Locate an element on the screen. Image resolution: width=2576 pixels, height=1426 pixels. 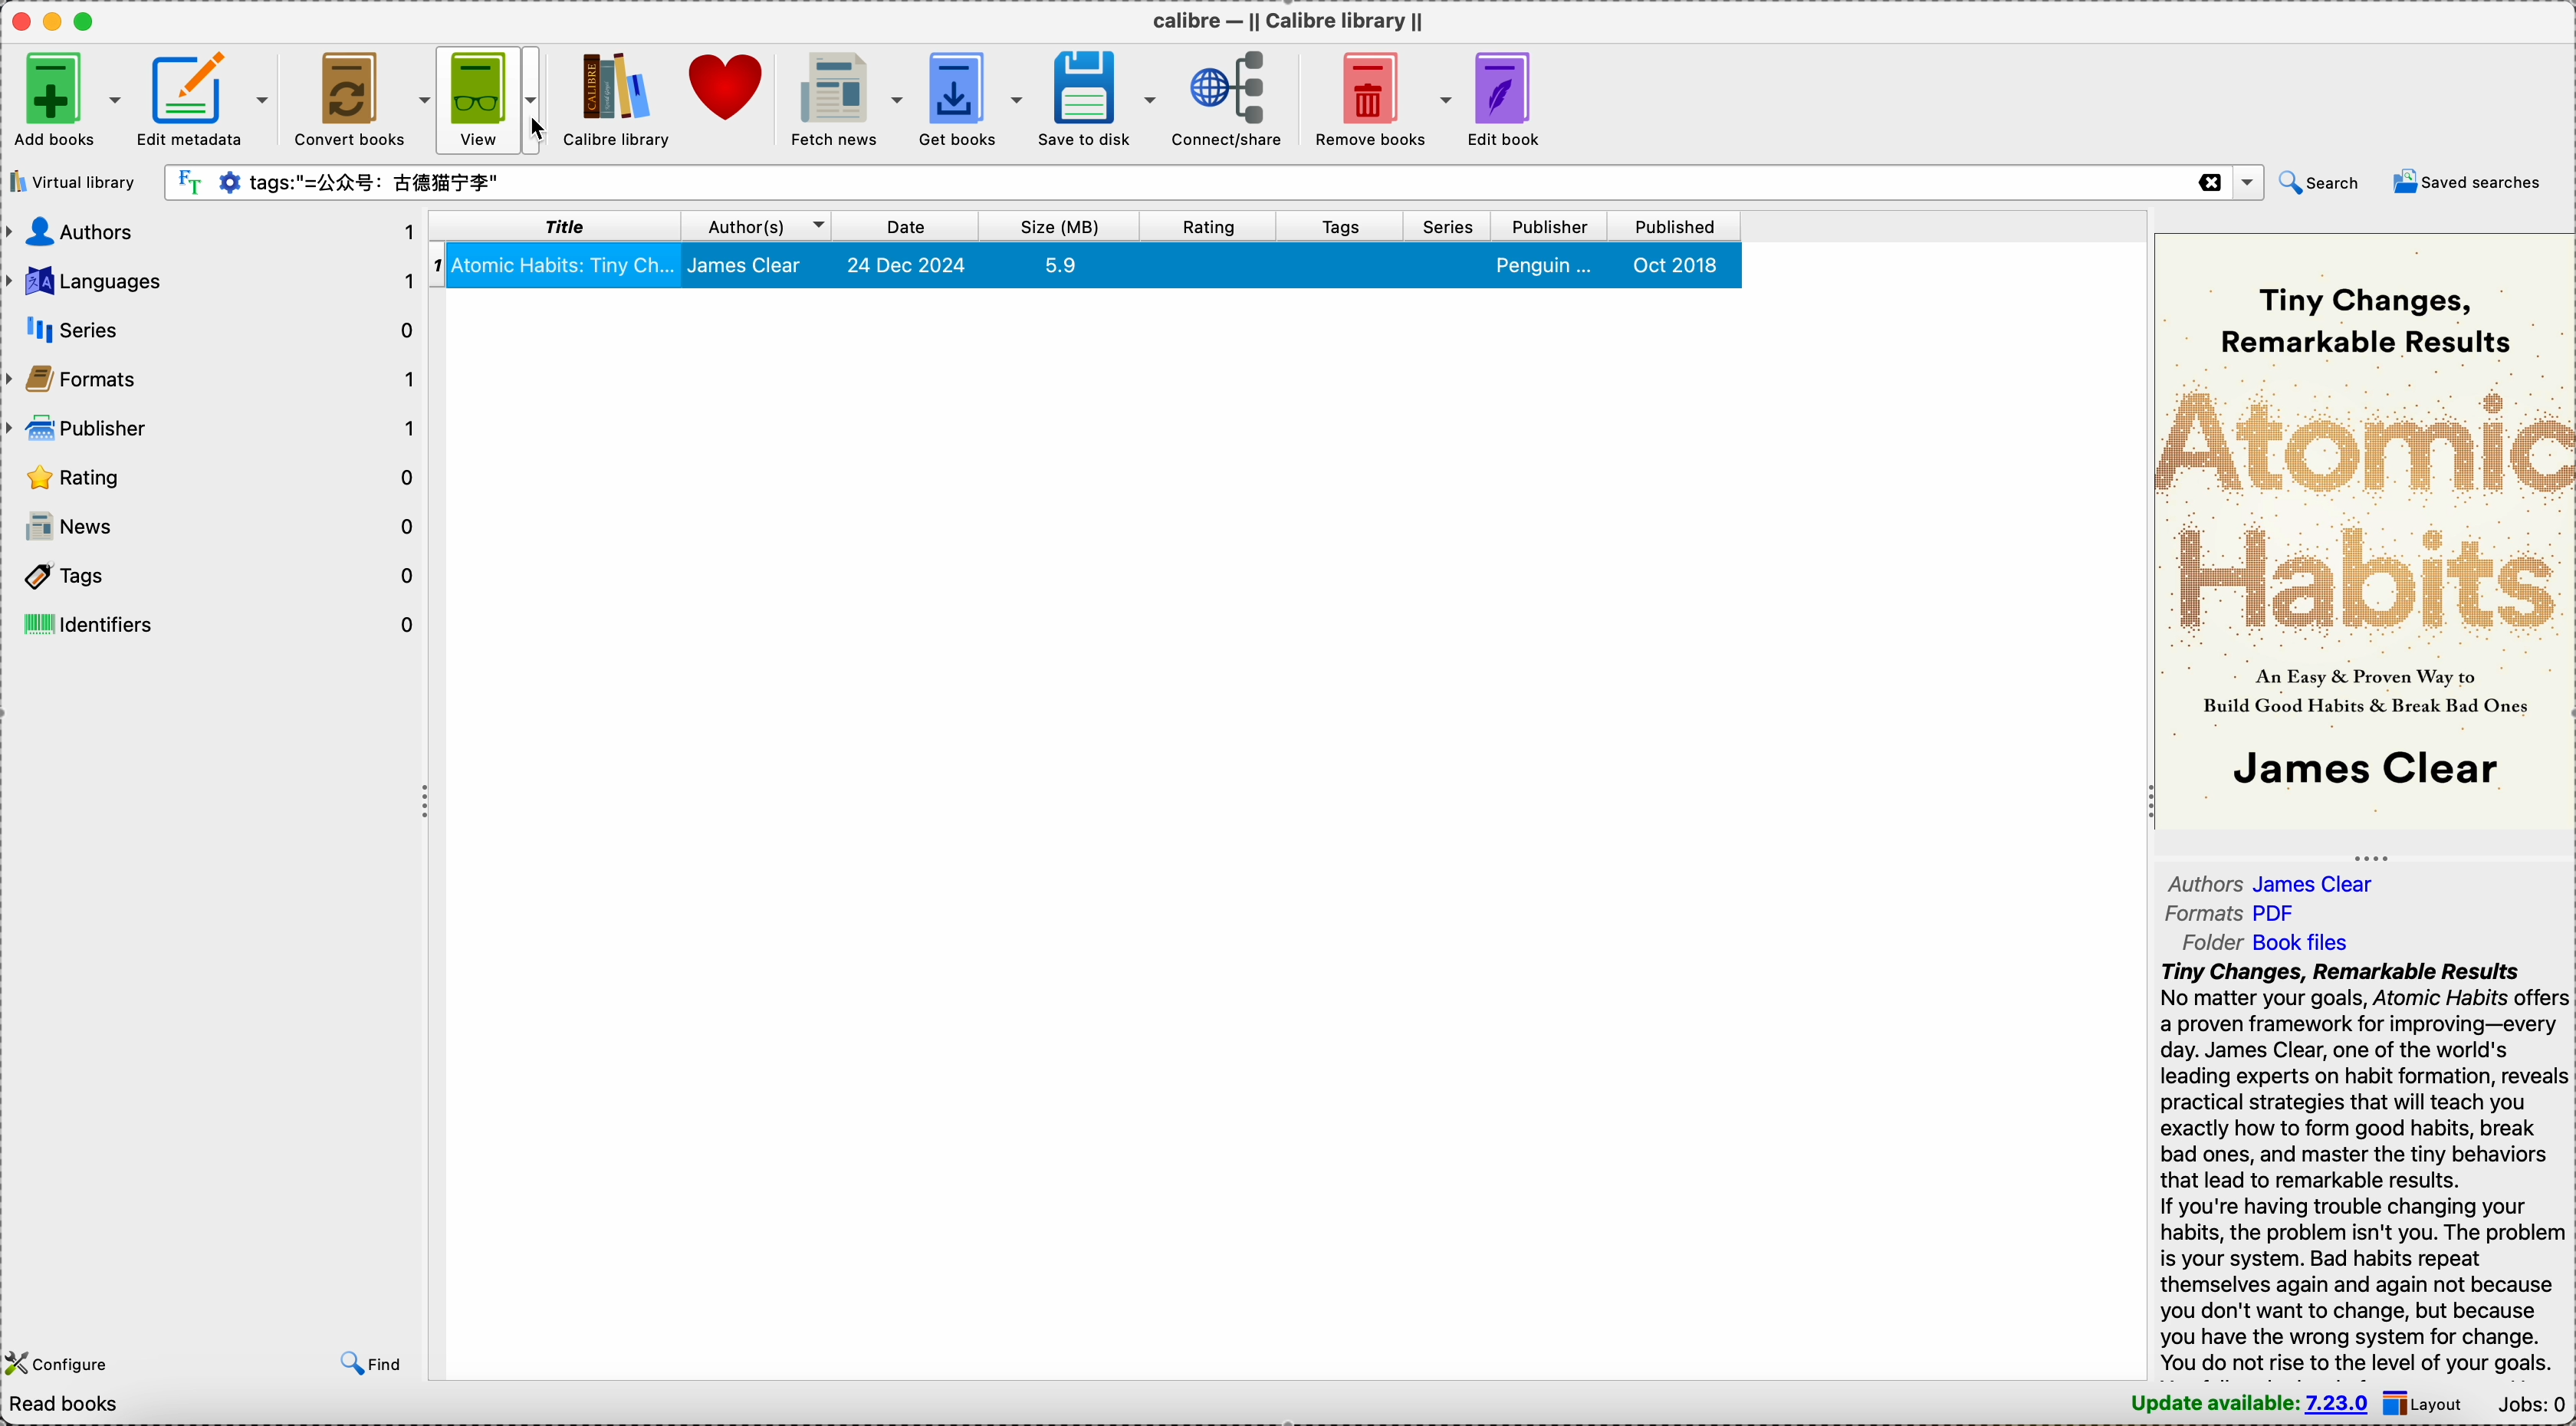
publisher is located at coordinates (1554, 226).